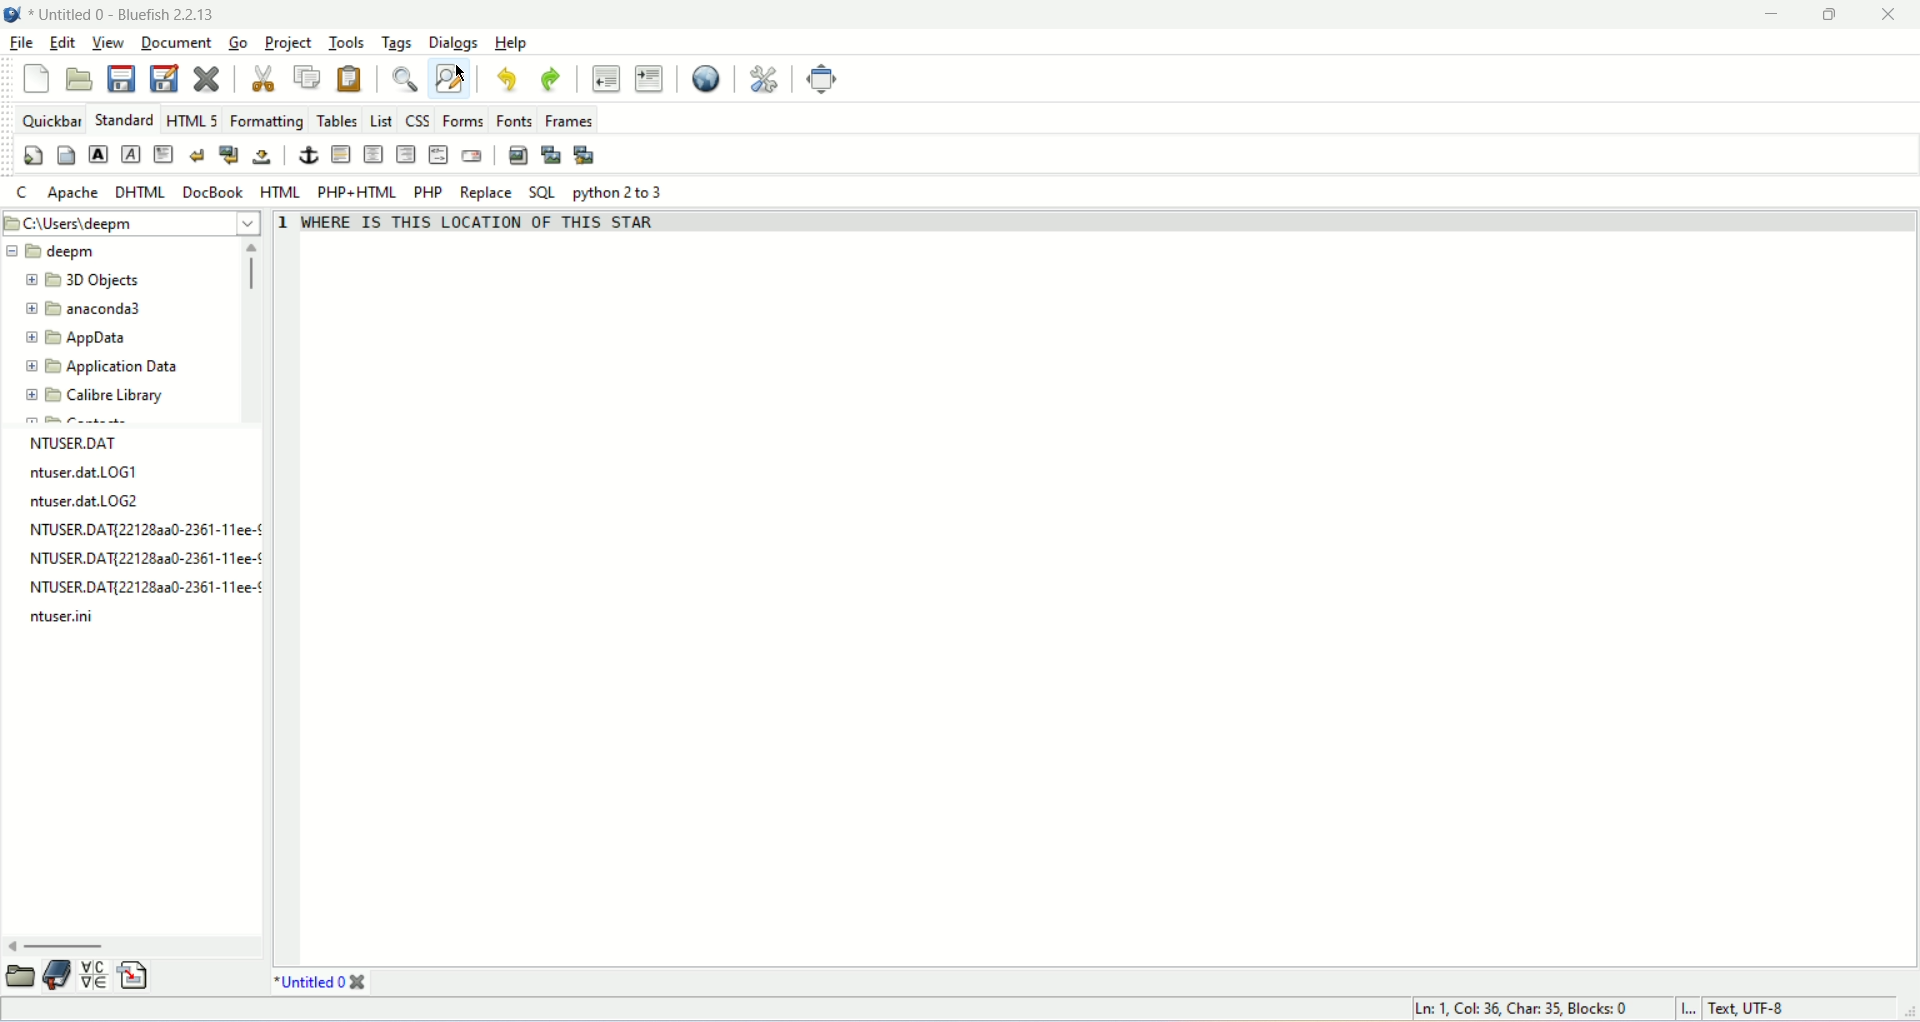 This screenshot has height=1022, width=1920. Describe the element at coordinates (214, 191) in the screenshot. I see `DocBook` at that location.